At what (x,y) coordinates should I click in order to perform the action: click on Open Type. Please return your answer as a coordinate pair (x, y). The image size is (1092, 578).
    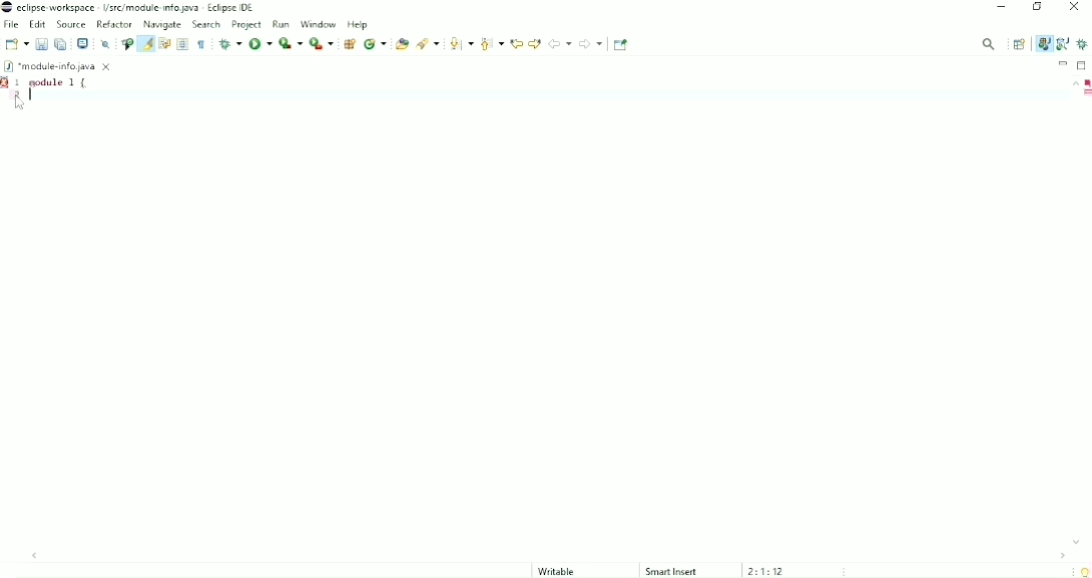
    Looking at the image, I should click on (401, 44).